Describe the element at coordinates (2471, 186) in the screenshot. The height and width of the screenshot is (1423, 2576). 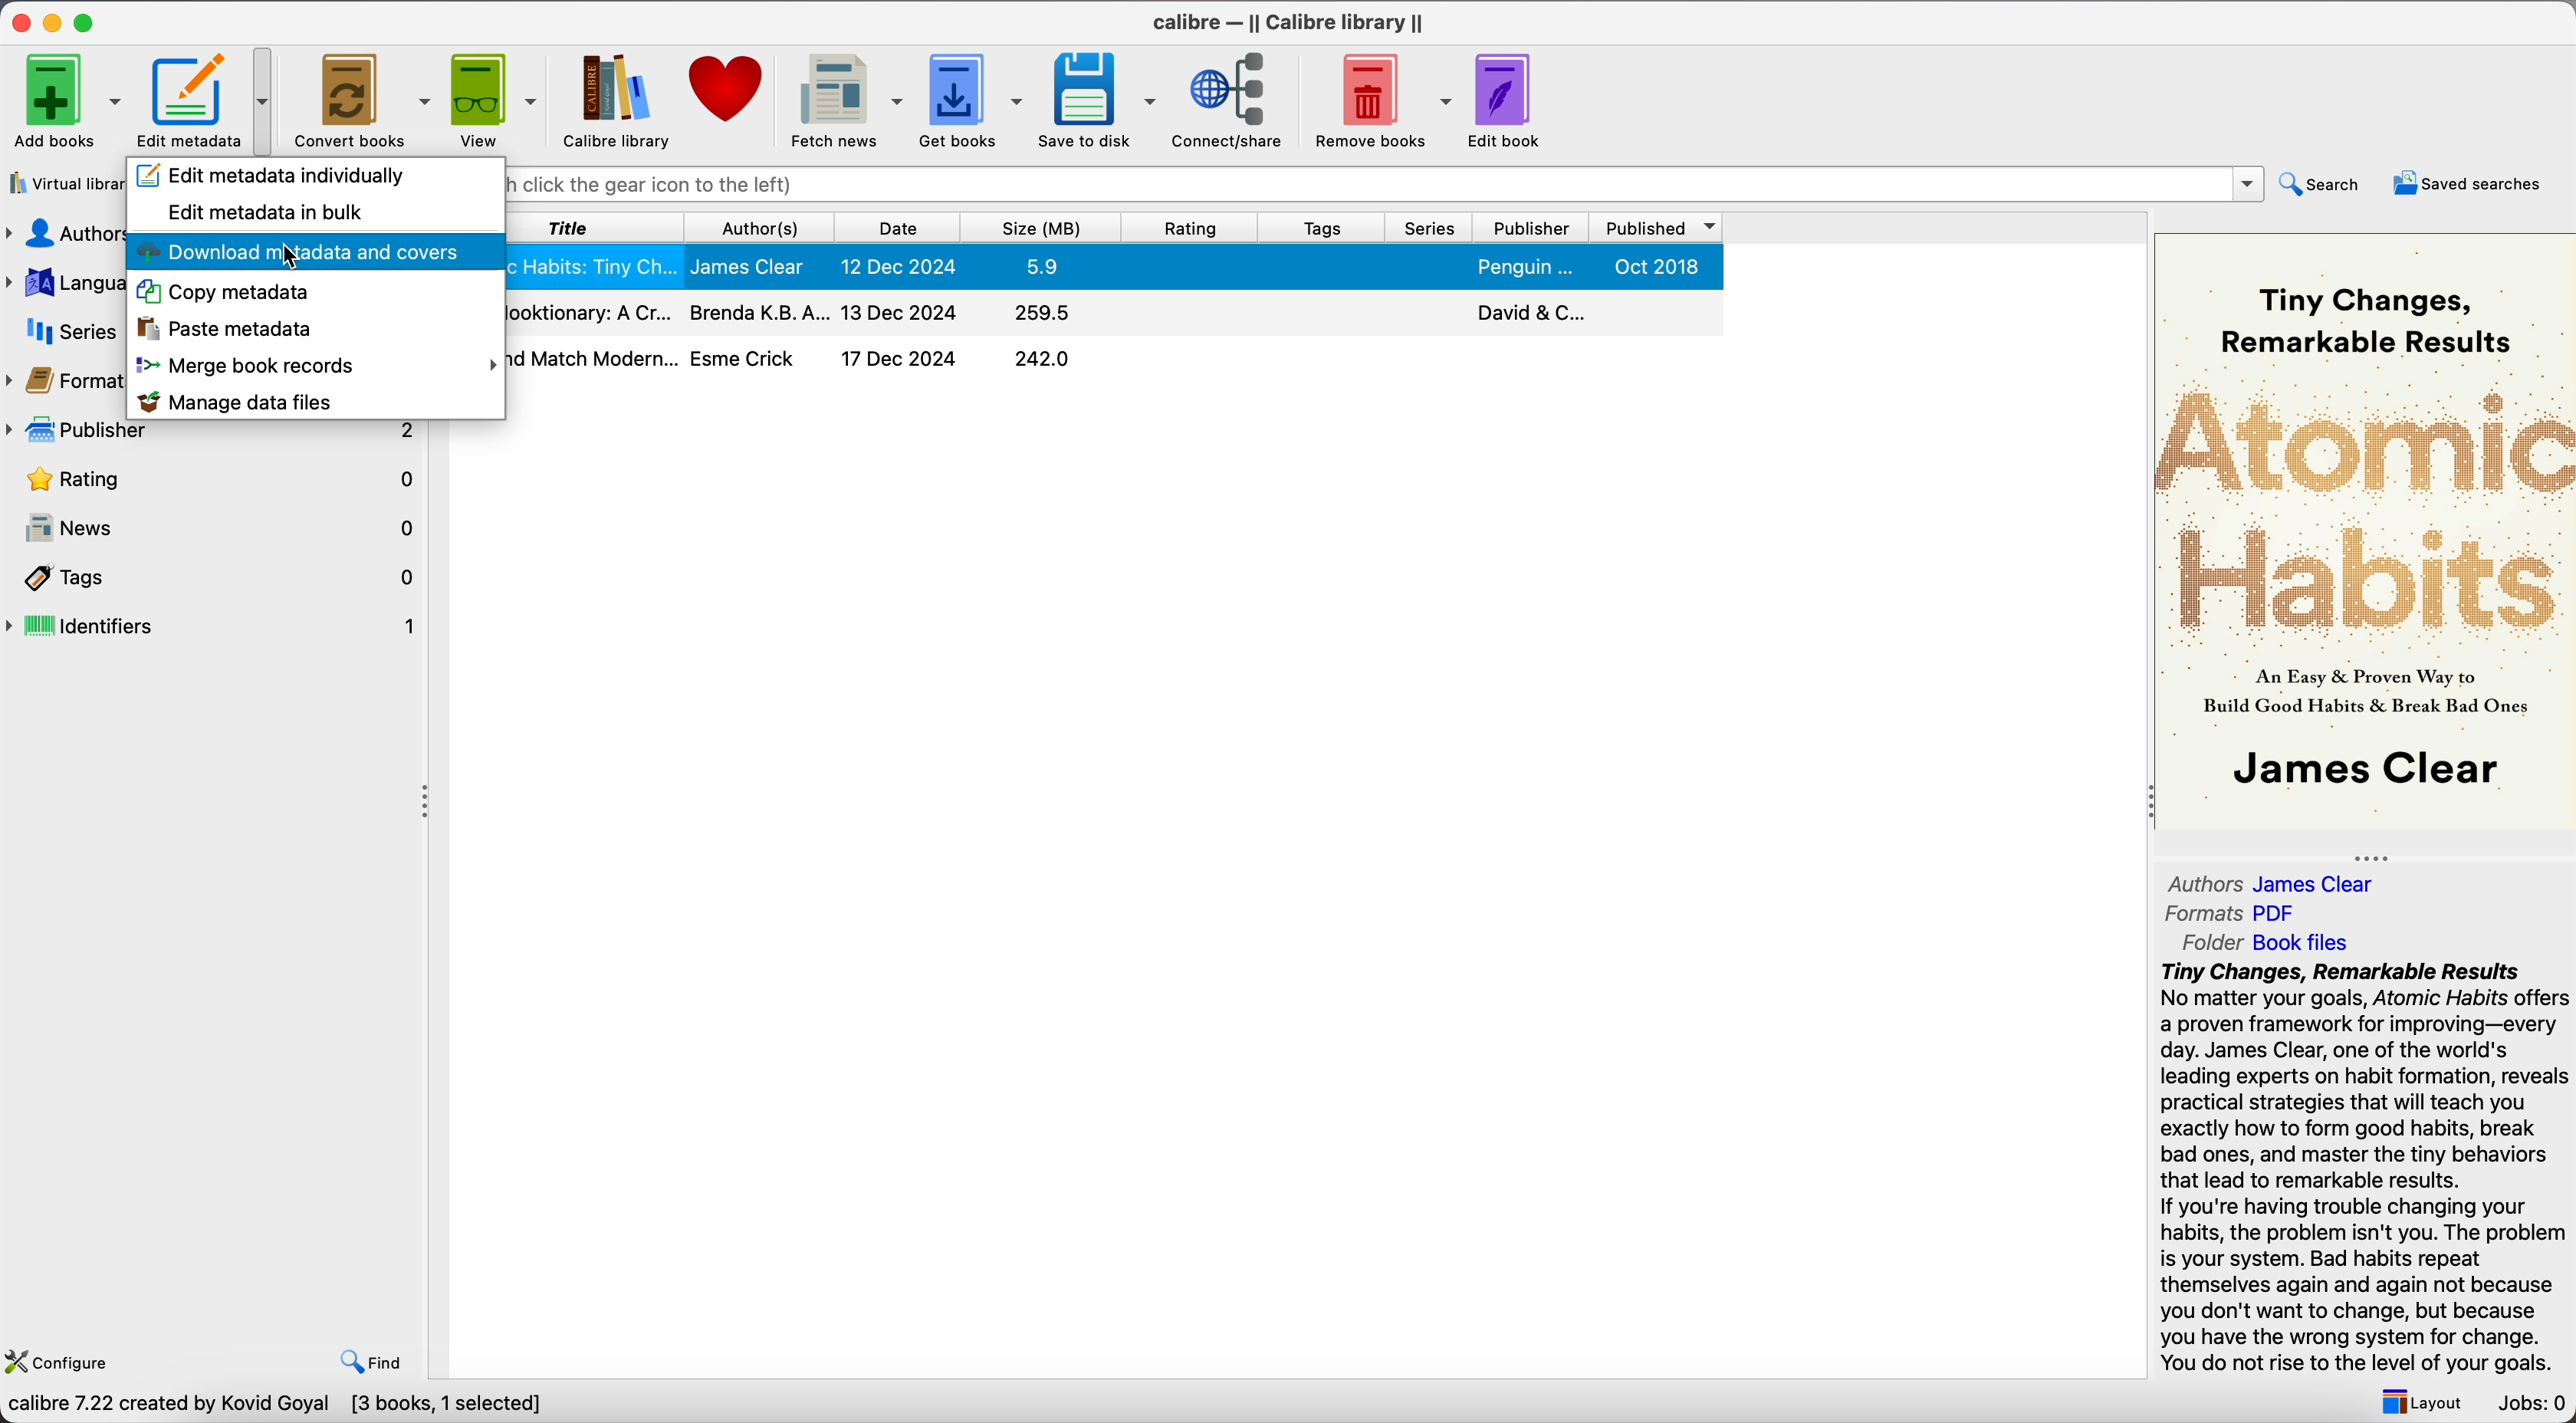
I see `saved searches` at that location.